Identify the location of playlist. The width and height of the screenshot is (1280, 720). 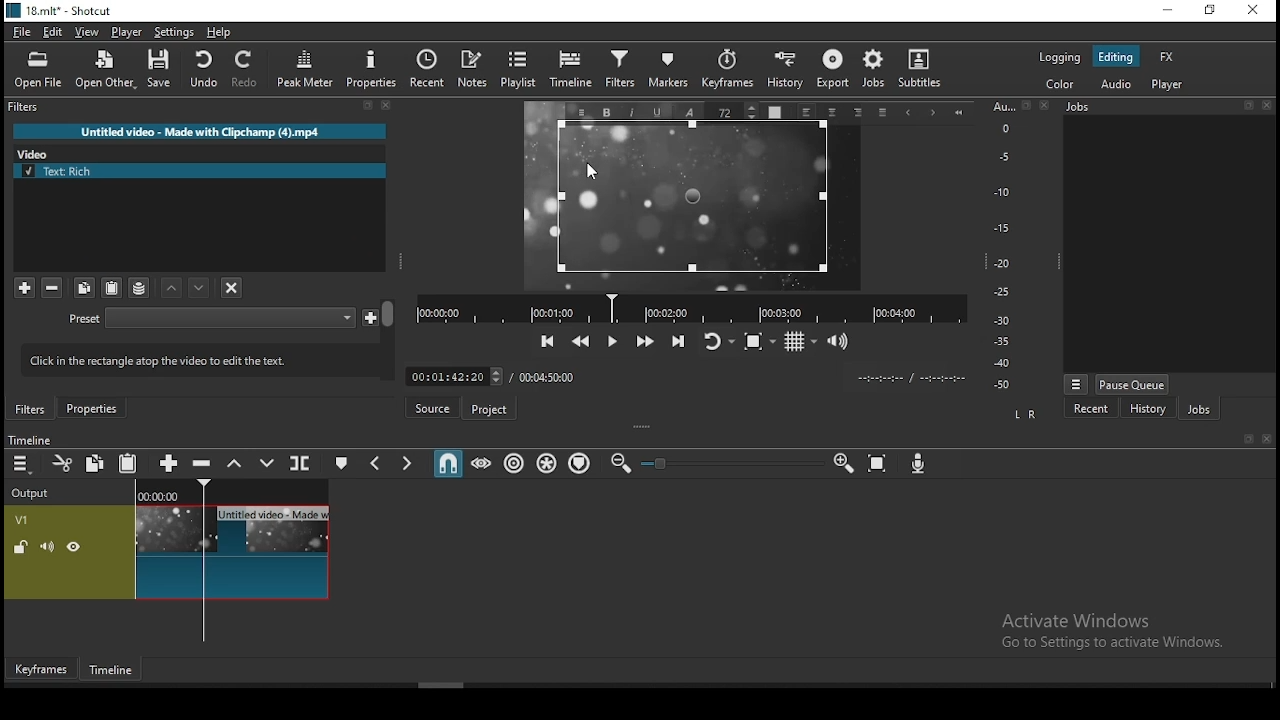
(519, 70).